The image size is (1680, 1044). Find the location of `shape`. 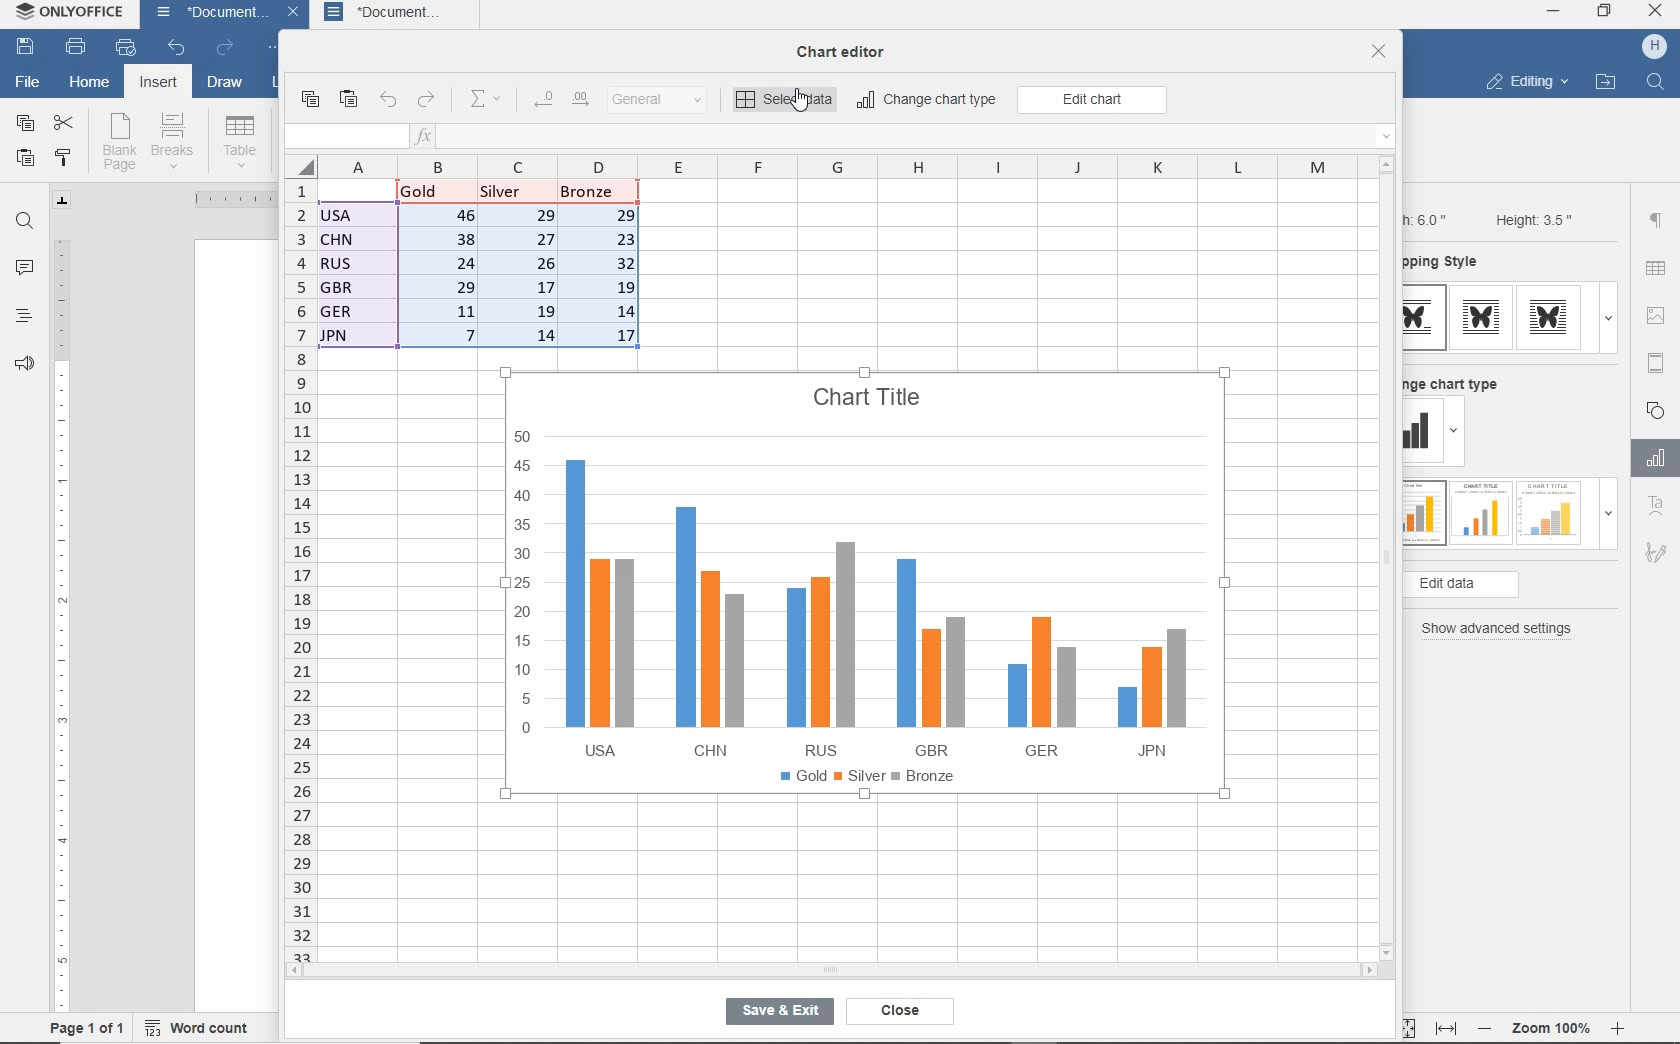

shape is located at coordinates (1655, 410).